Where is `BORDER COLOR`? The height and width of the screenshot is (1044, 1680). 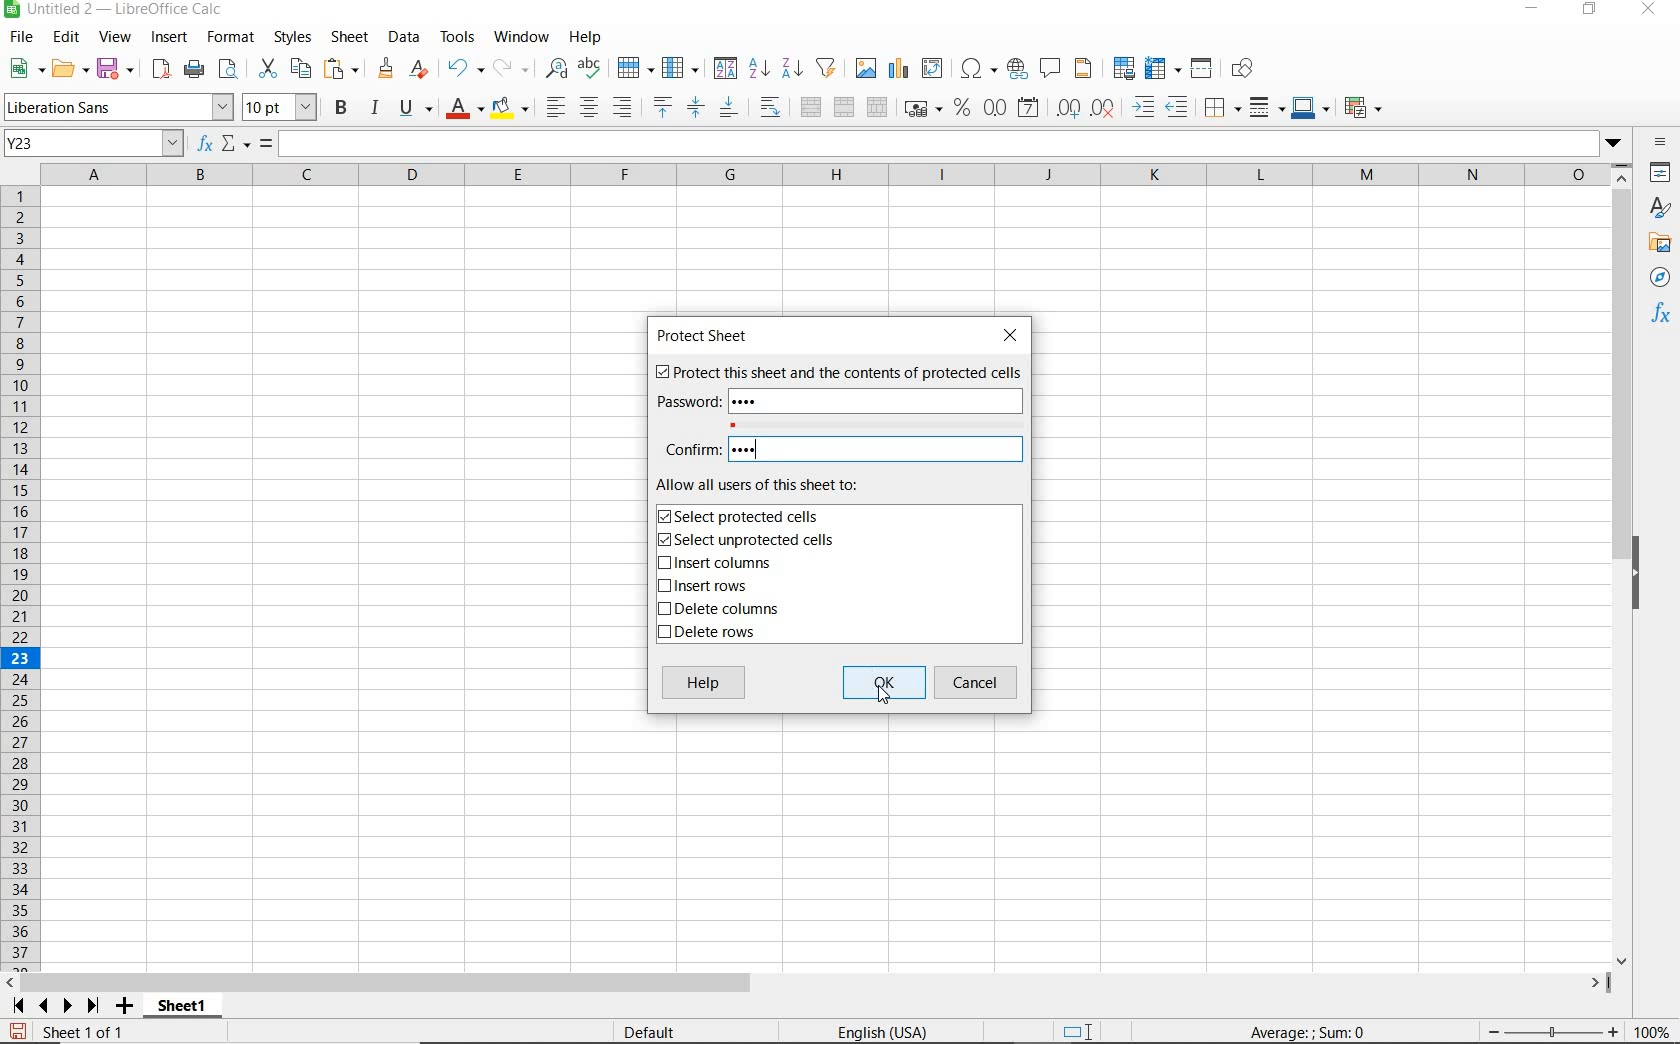
BORDER COLOR is located at coordinates (1309, 107).